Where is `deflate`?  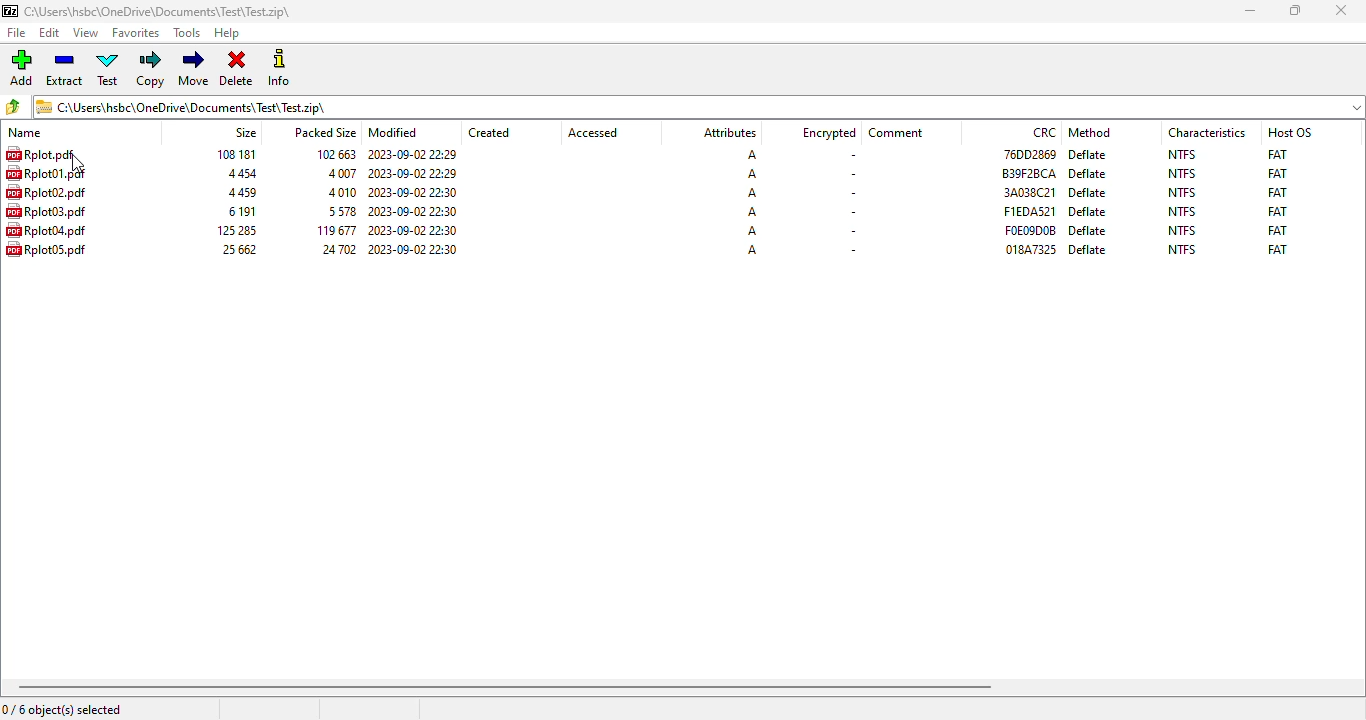
deflate is located at coordinates (1087, 212).